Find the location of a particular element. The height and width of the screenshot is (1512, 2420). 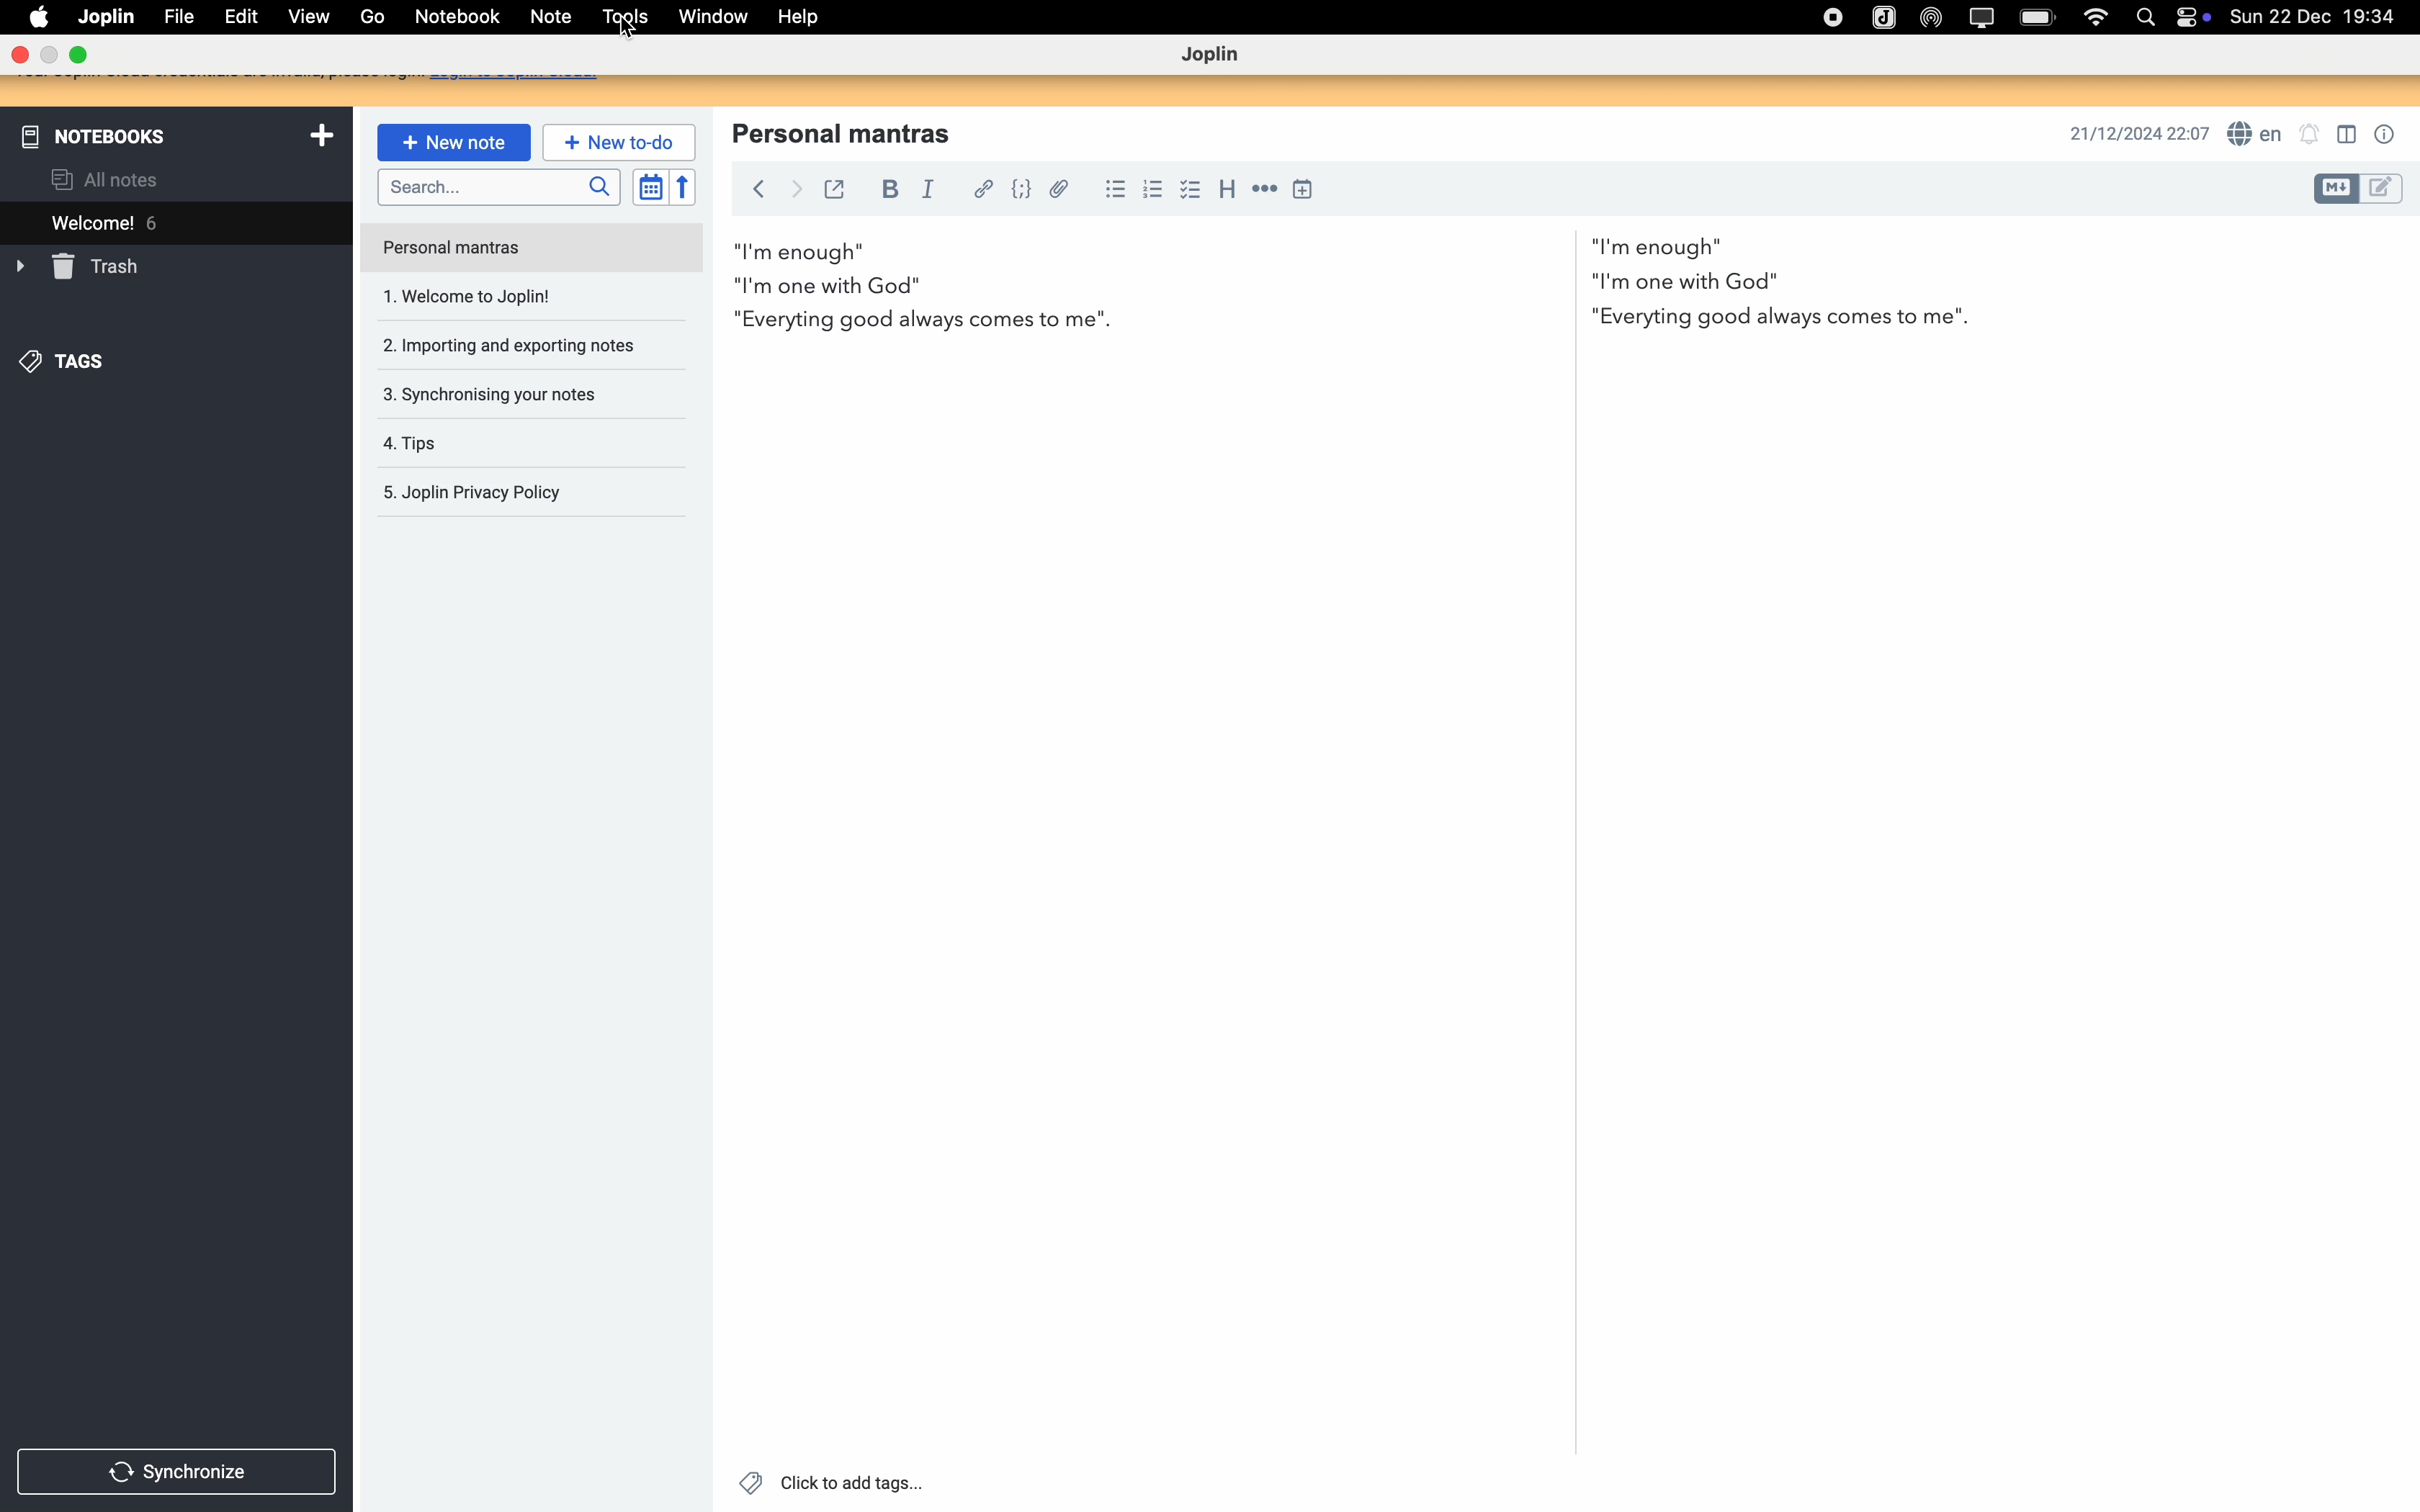

edit is located at coordinates (240, 16).